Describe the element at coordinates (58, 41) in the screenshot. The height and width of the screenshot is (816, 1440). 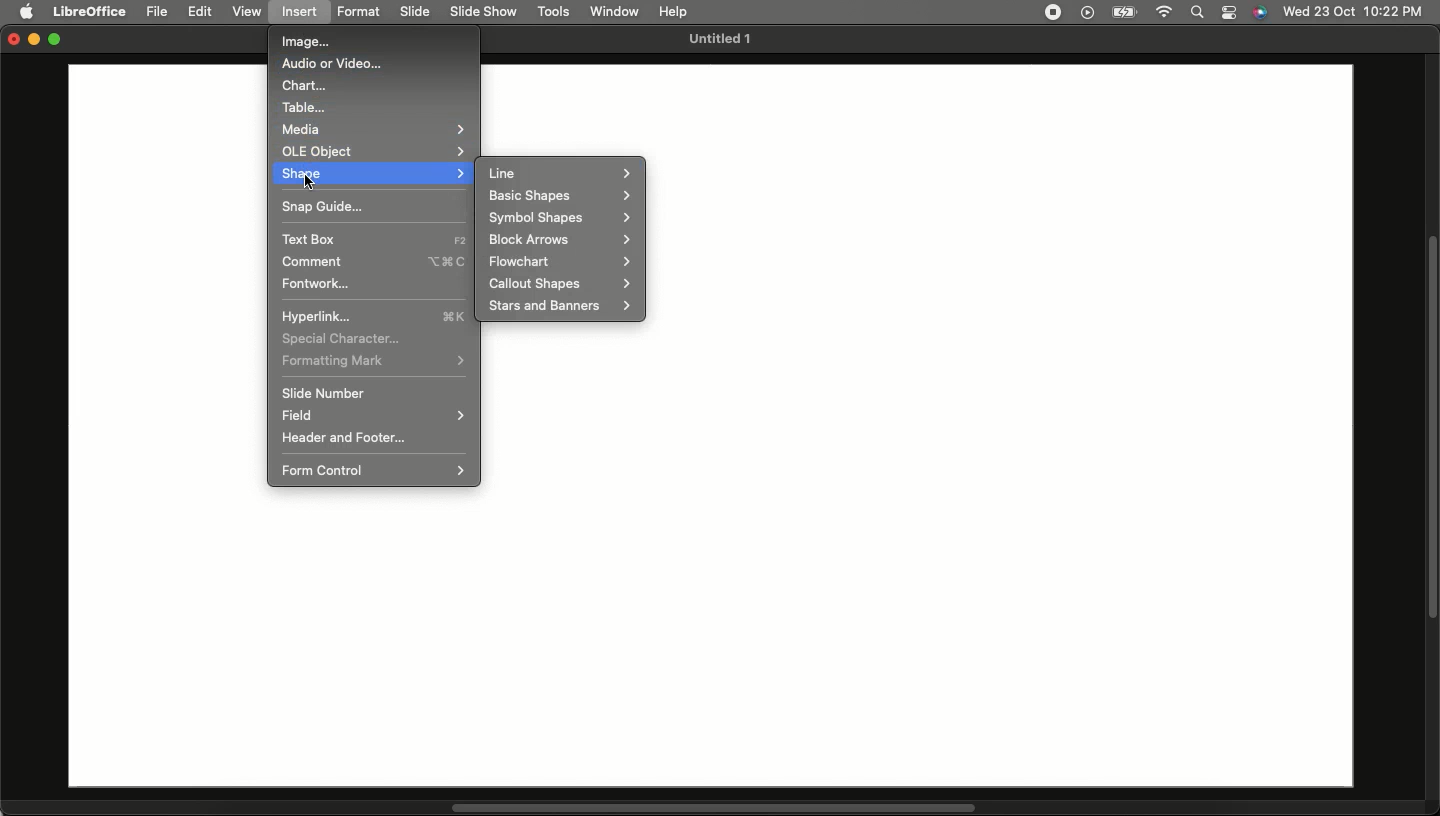
I see `Maximize` at that location.